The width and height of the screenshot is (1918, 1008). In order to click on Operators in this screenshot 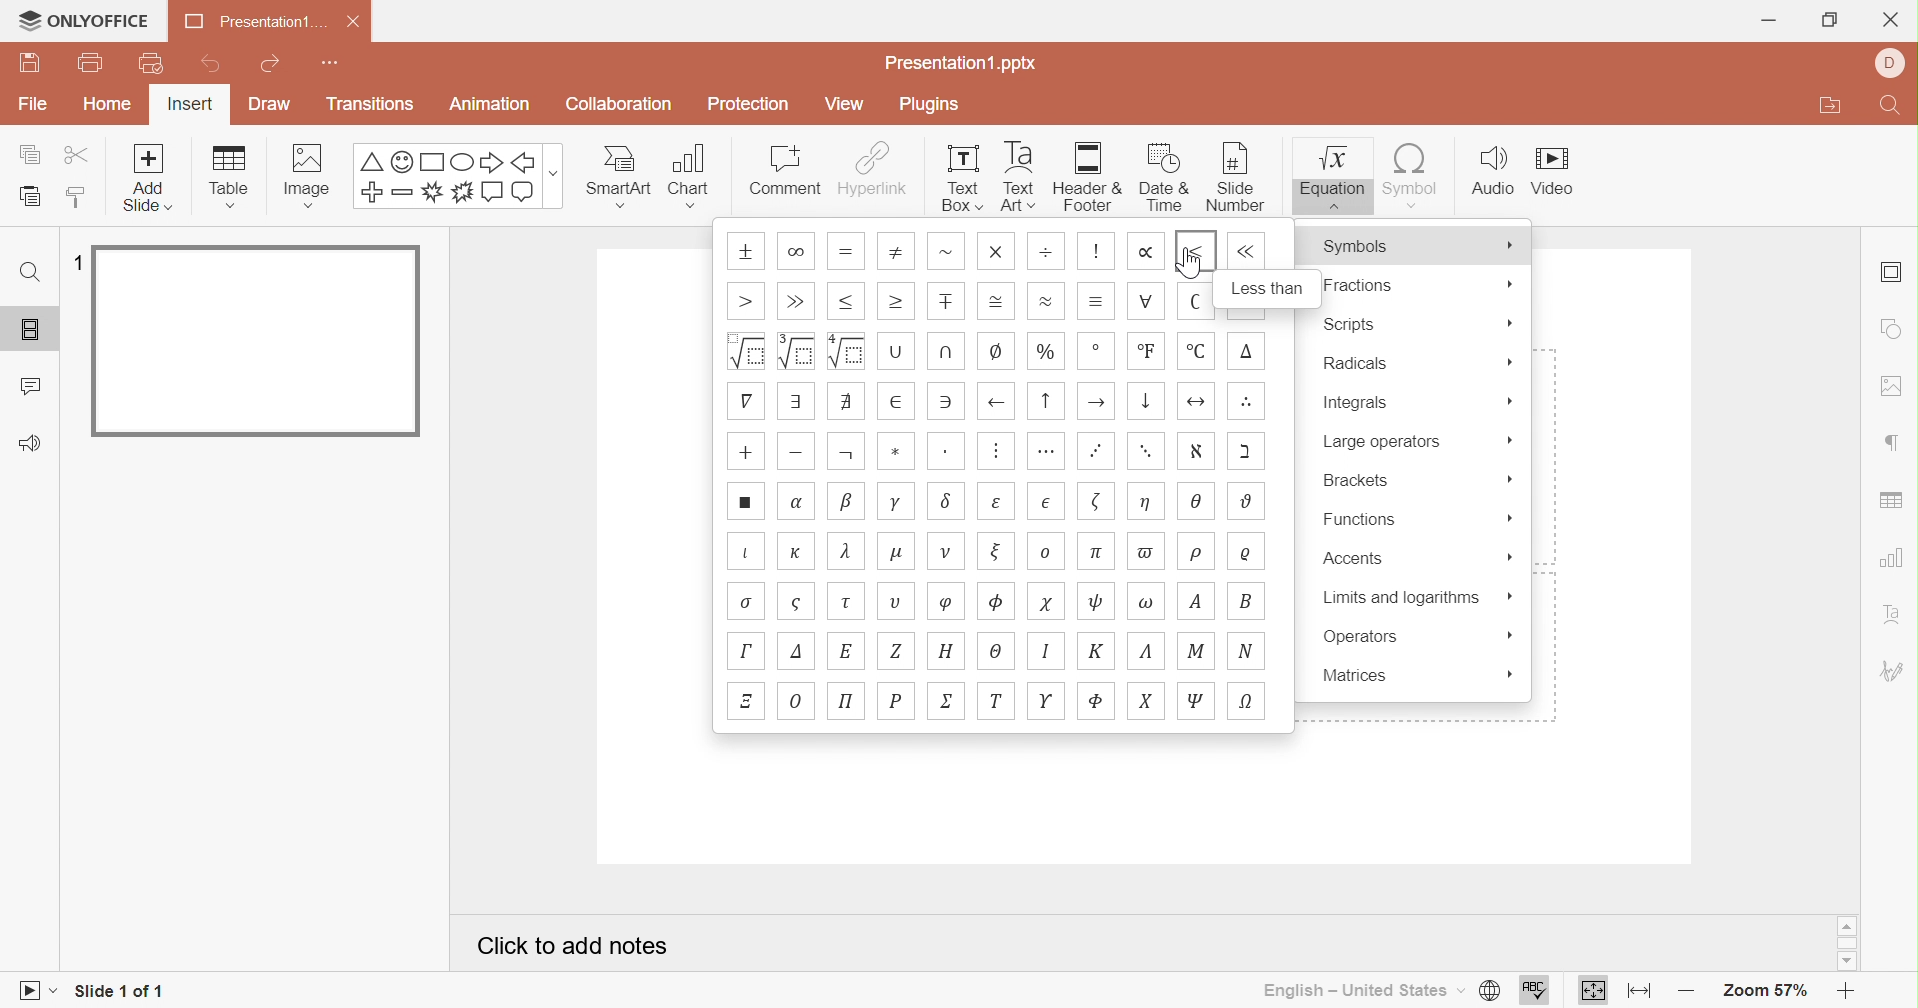, I will do `click(1416, 634)`.